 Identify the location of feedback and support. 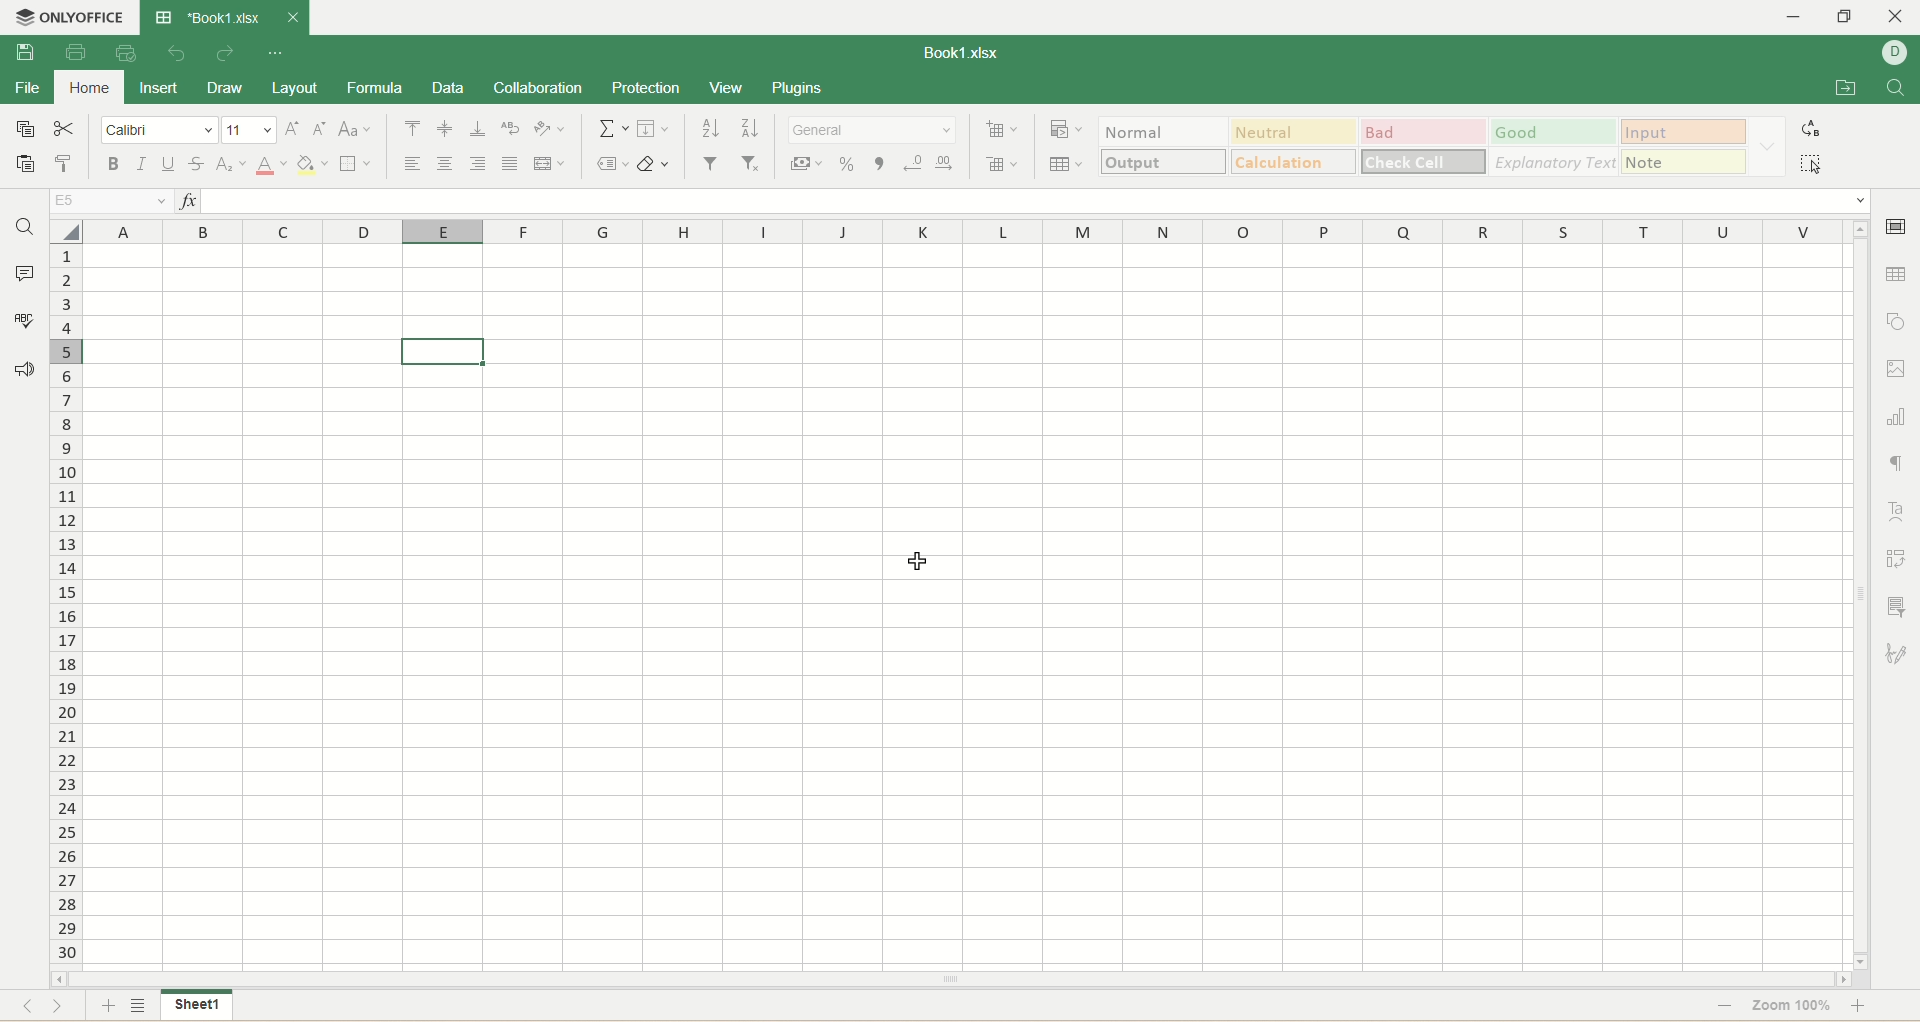
(24, 369).